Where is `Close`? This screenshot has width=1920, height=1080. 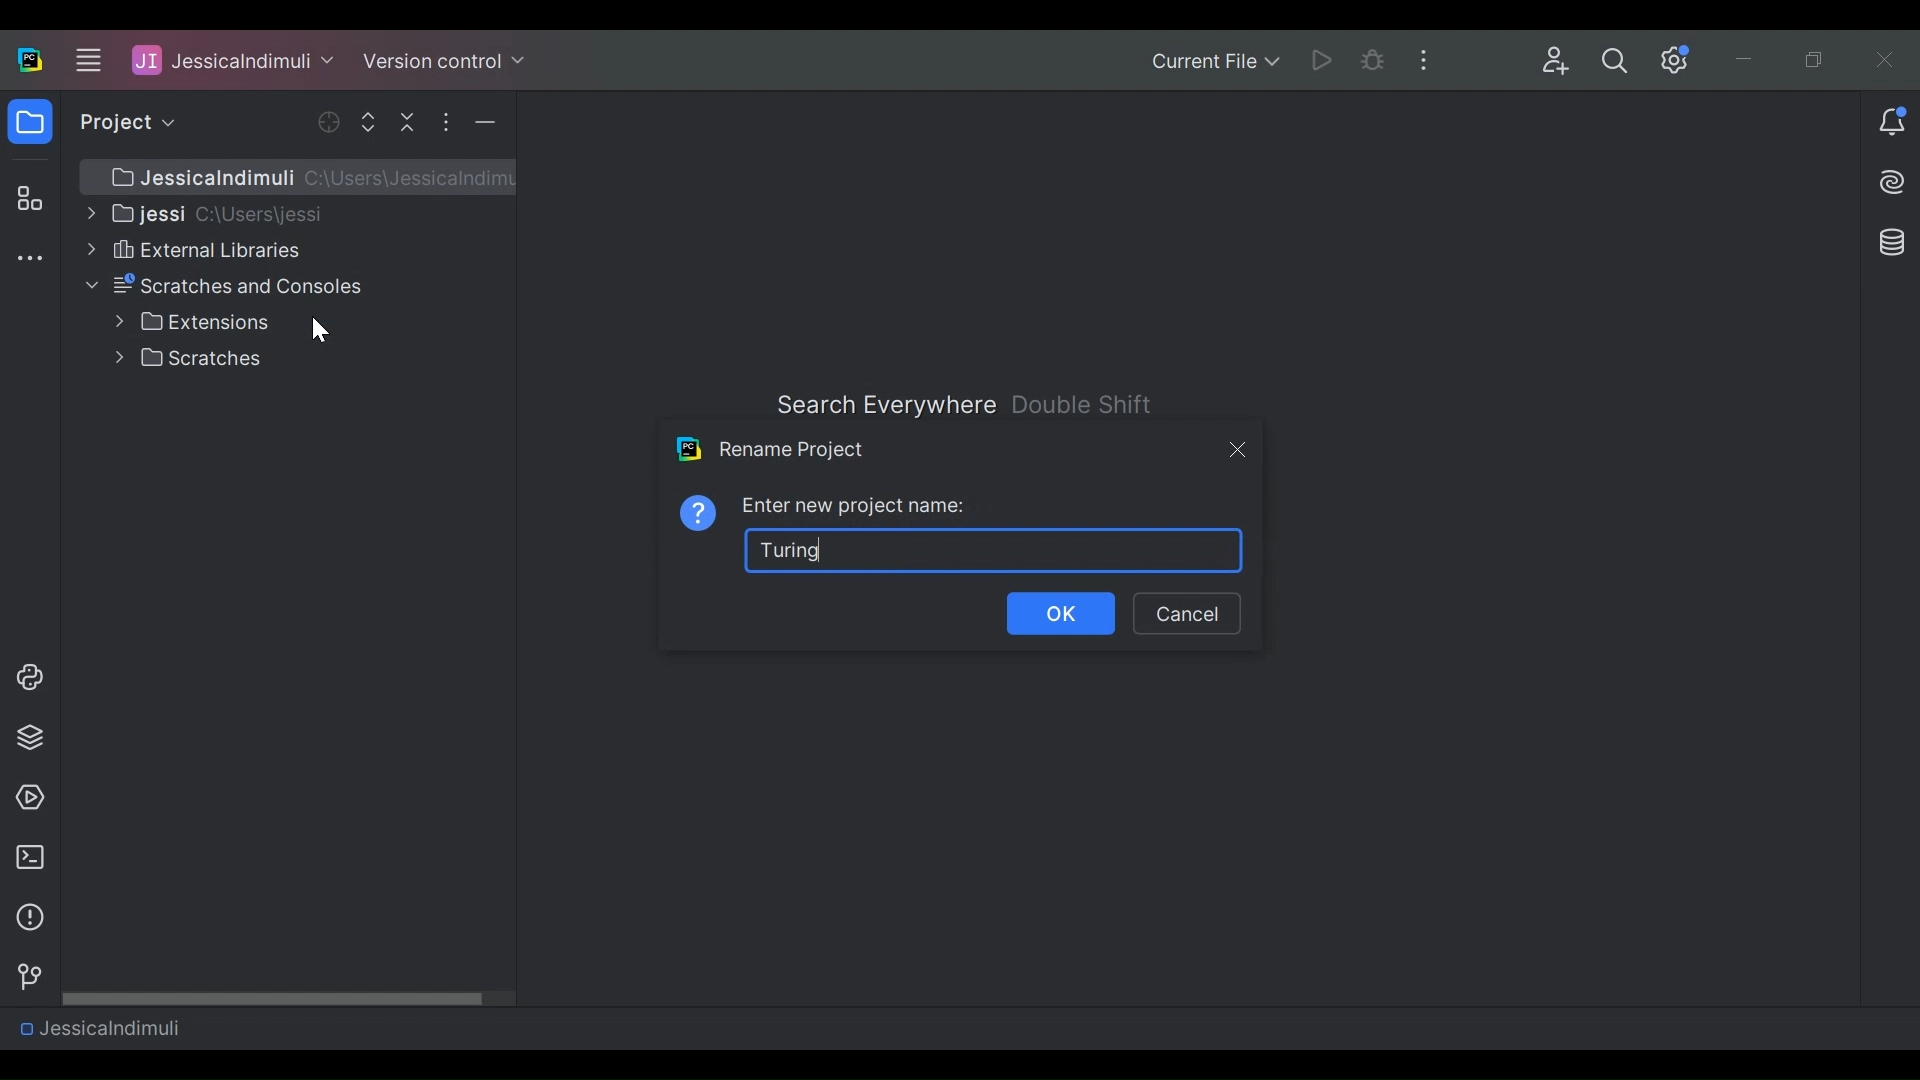 Close is located at coordinates (1887, 59).